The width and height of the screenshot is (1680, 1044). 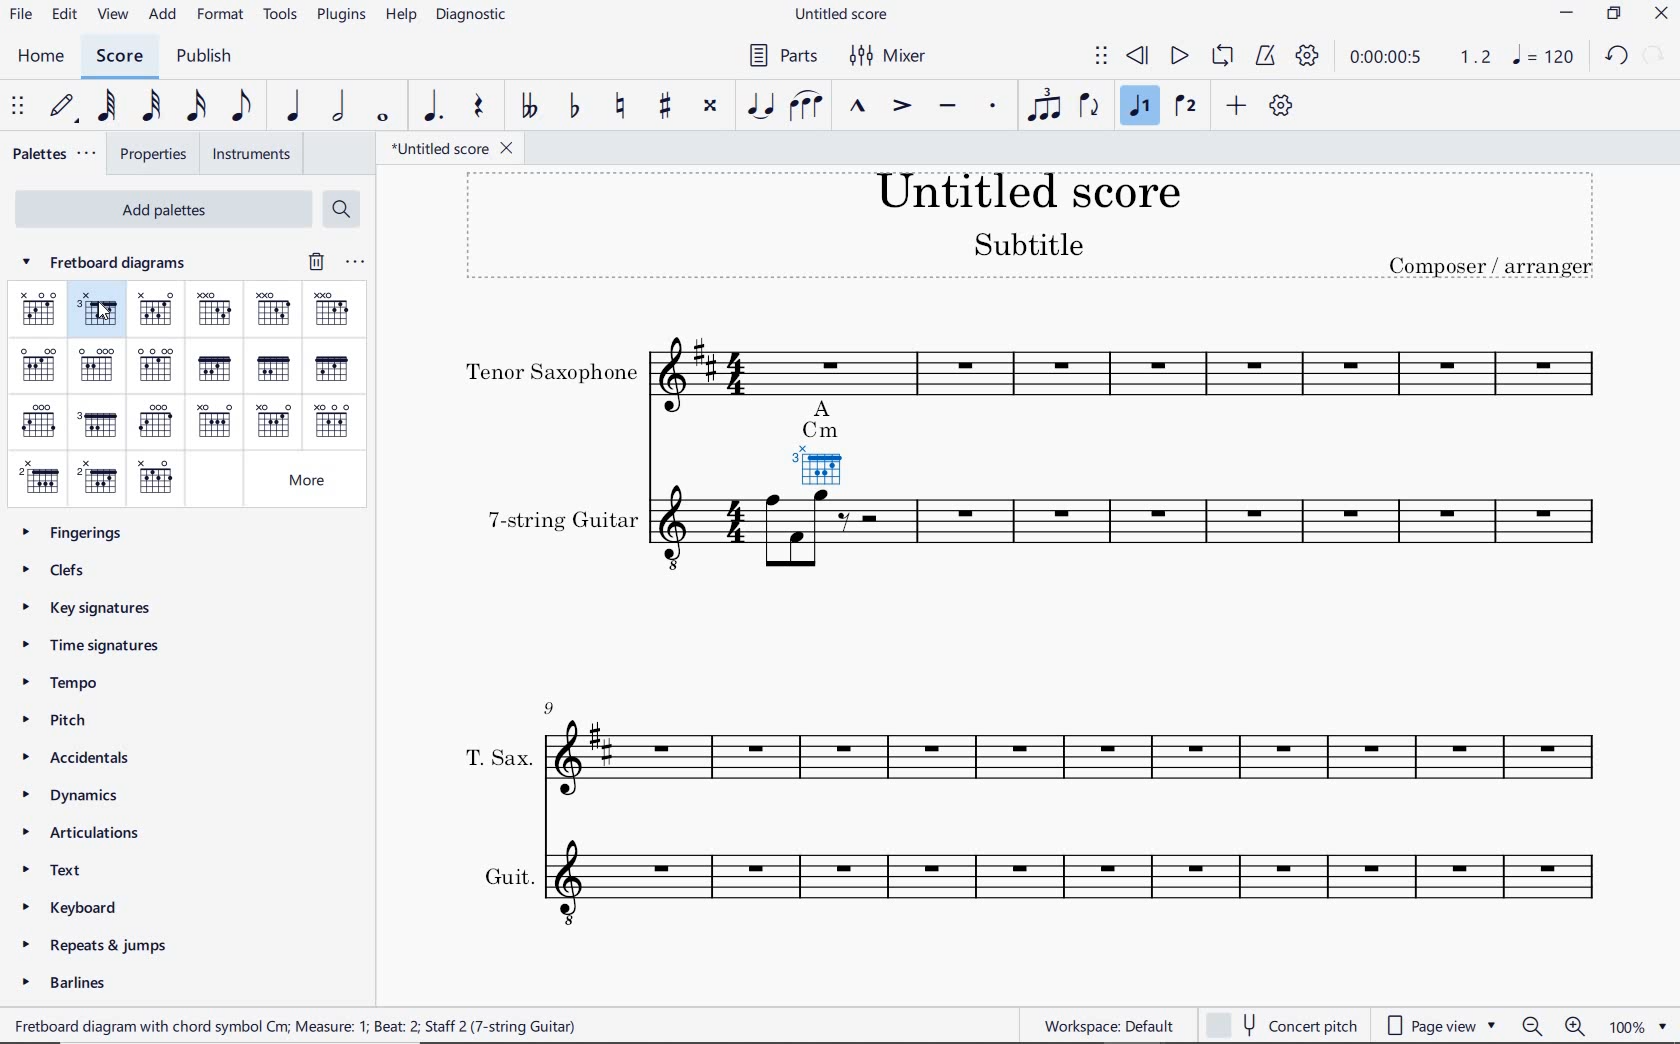 What do you see at coordinates (337, 107) in the screenshot?
I see `HALF NOTE` at bounding box center [337, 107].